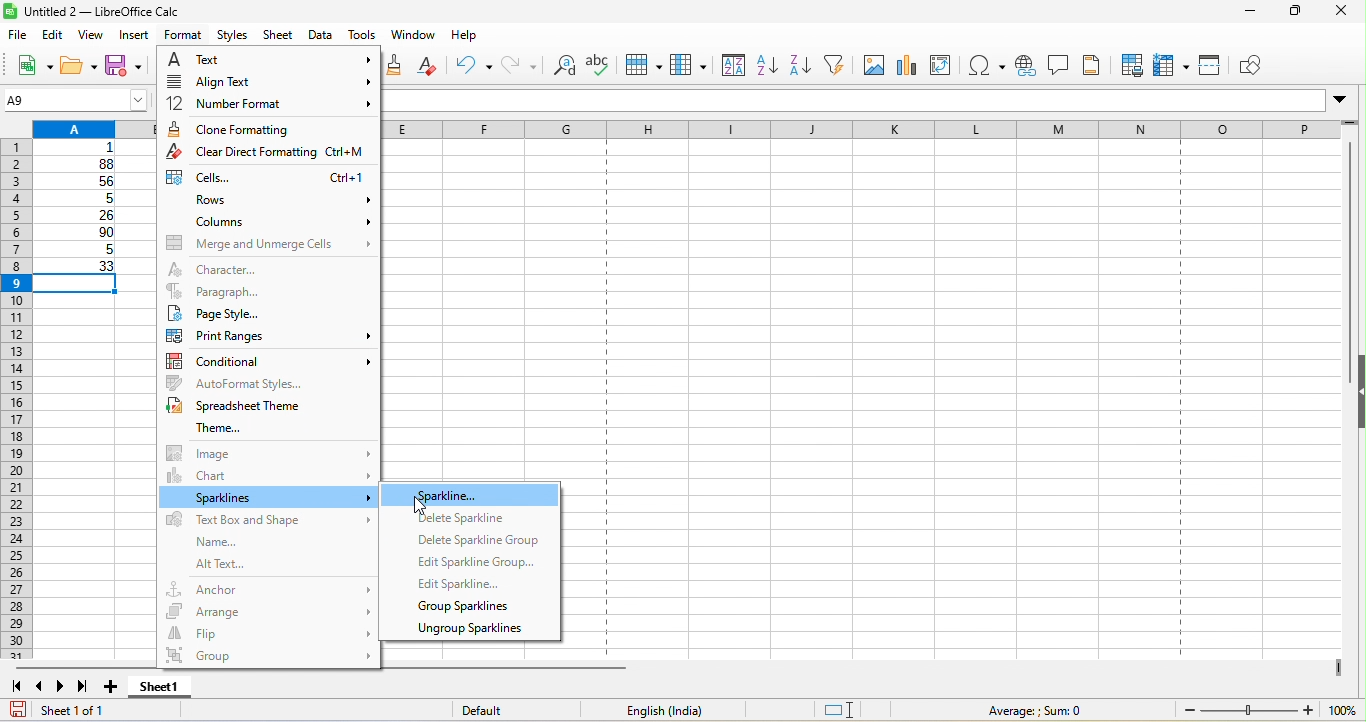  Describe the element at coordinates (267, 452) in the screenshot. I see `image` at that location.